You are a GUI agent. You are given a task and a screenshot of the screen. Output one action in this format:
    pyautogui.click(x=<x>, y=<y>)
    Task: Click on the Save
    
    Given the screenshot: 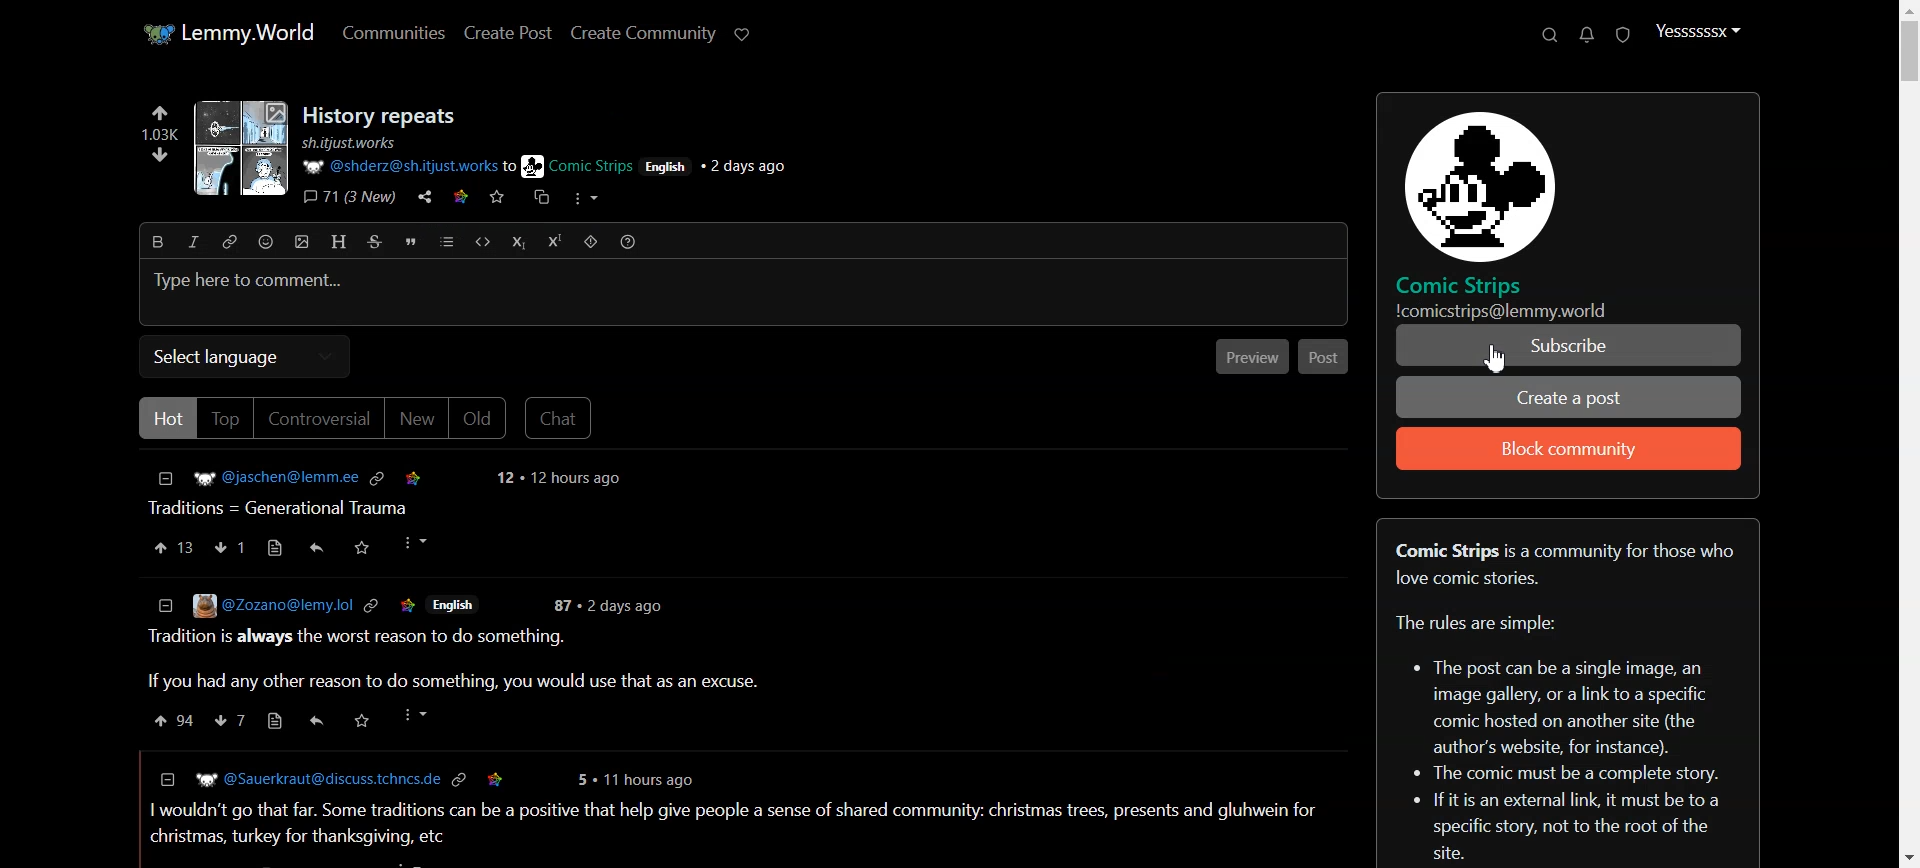 What is the action you would take?
    pyautogui.click(x=408, y=603)
    